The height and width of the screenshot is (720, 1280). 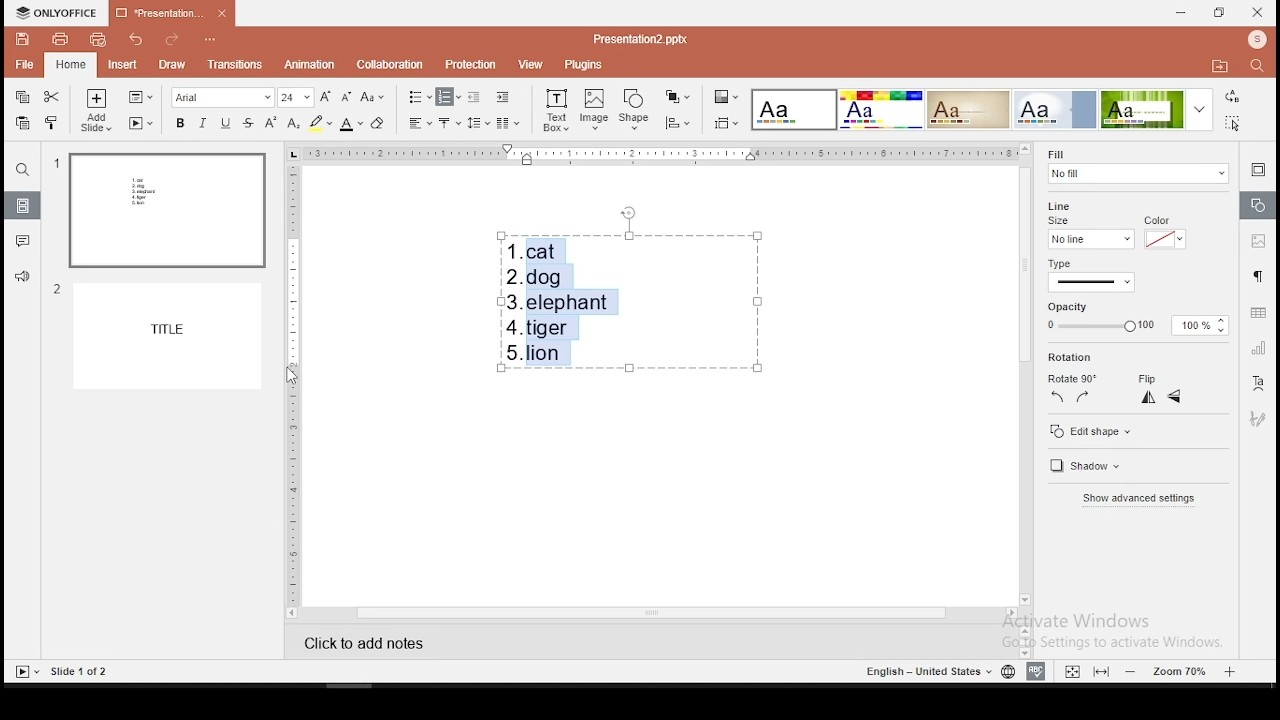 I want to click on shape settings, so click(x=1257, y=207).